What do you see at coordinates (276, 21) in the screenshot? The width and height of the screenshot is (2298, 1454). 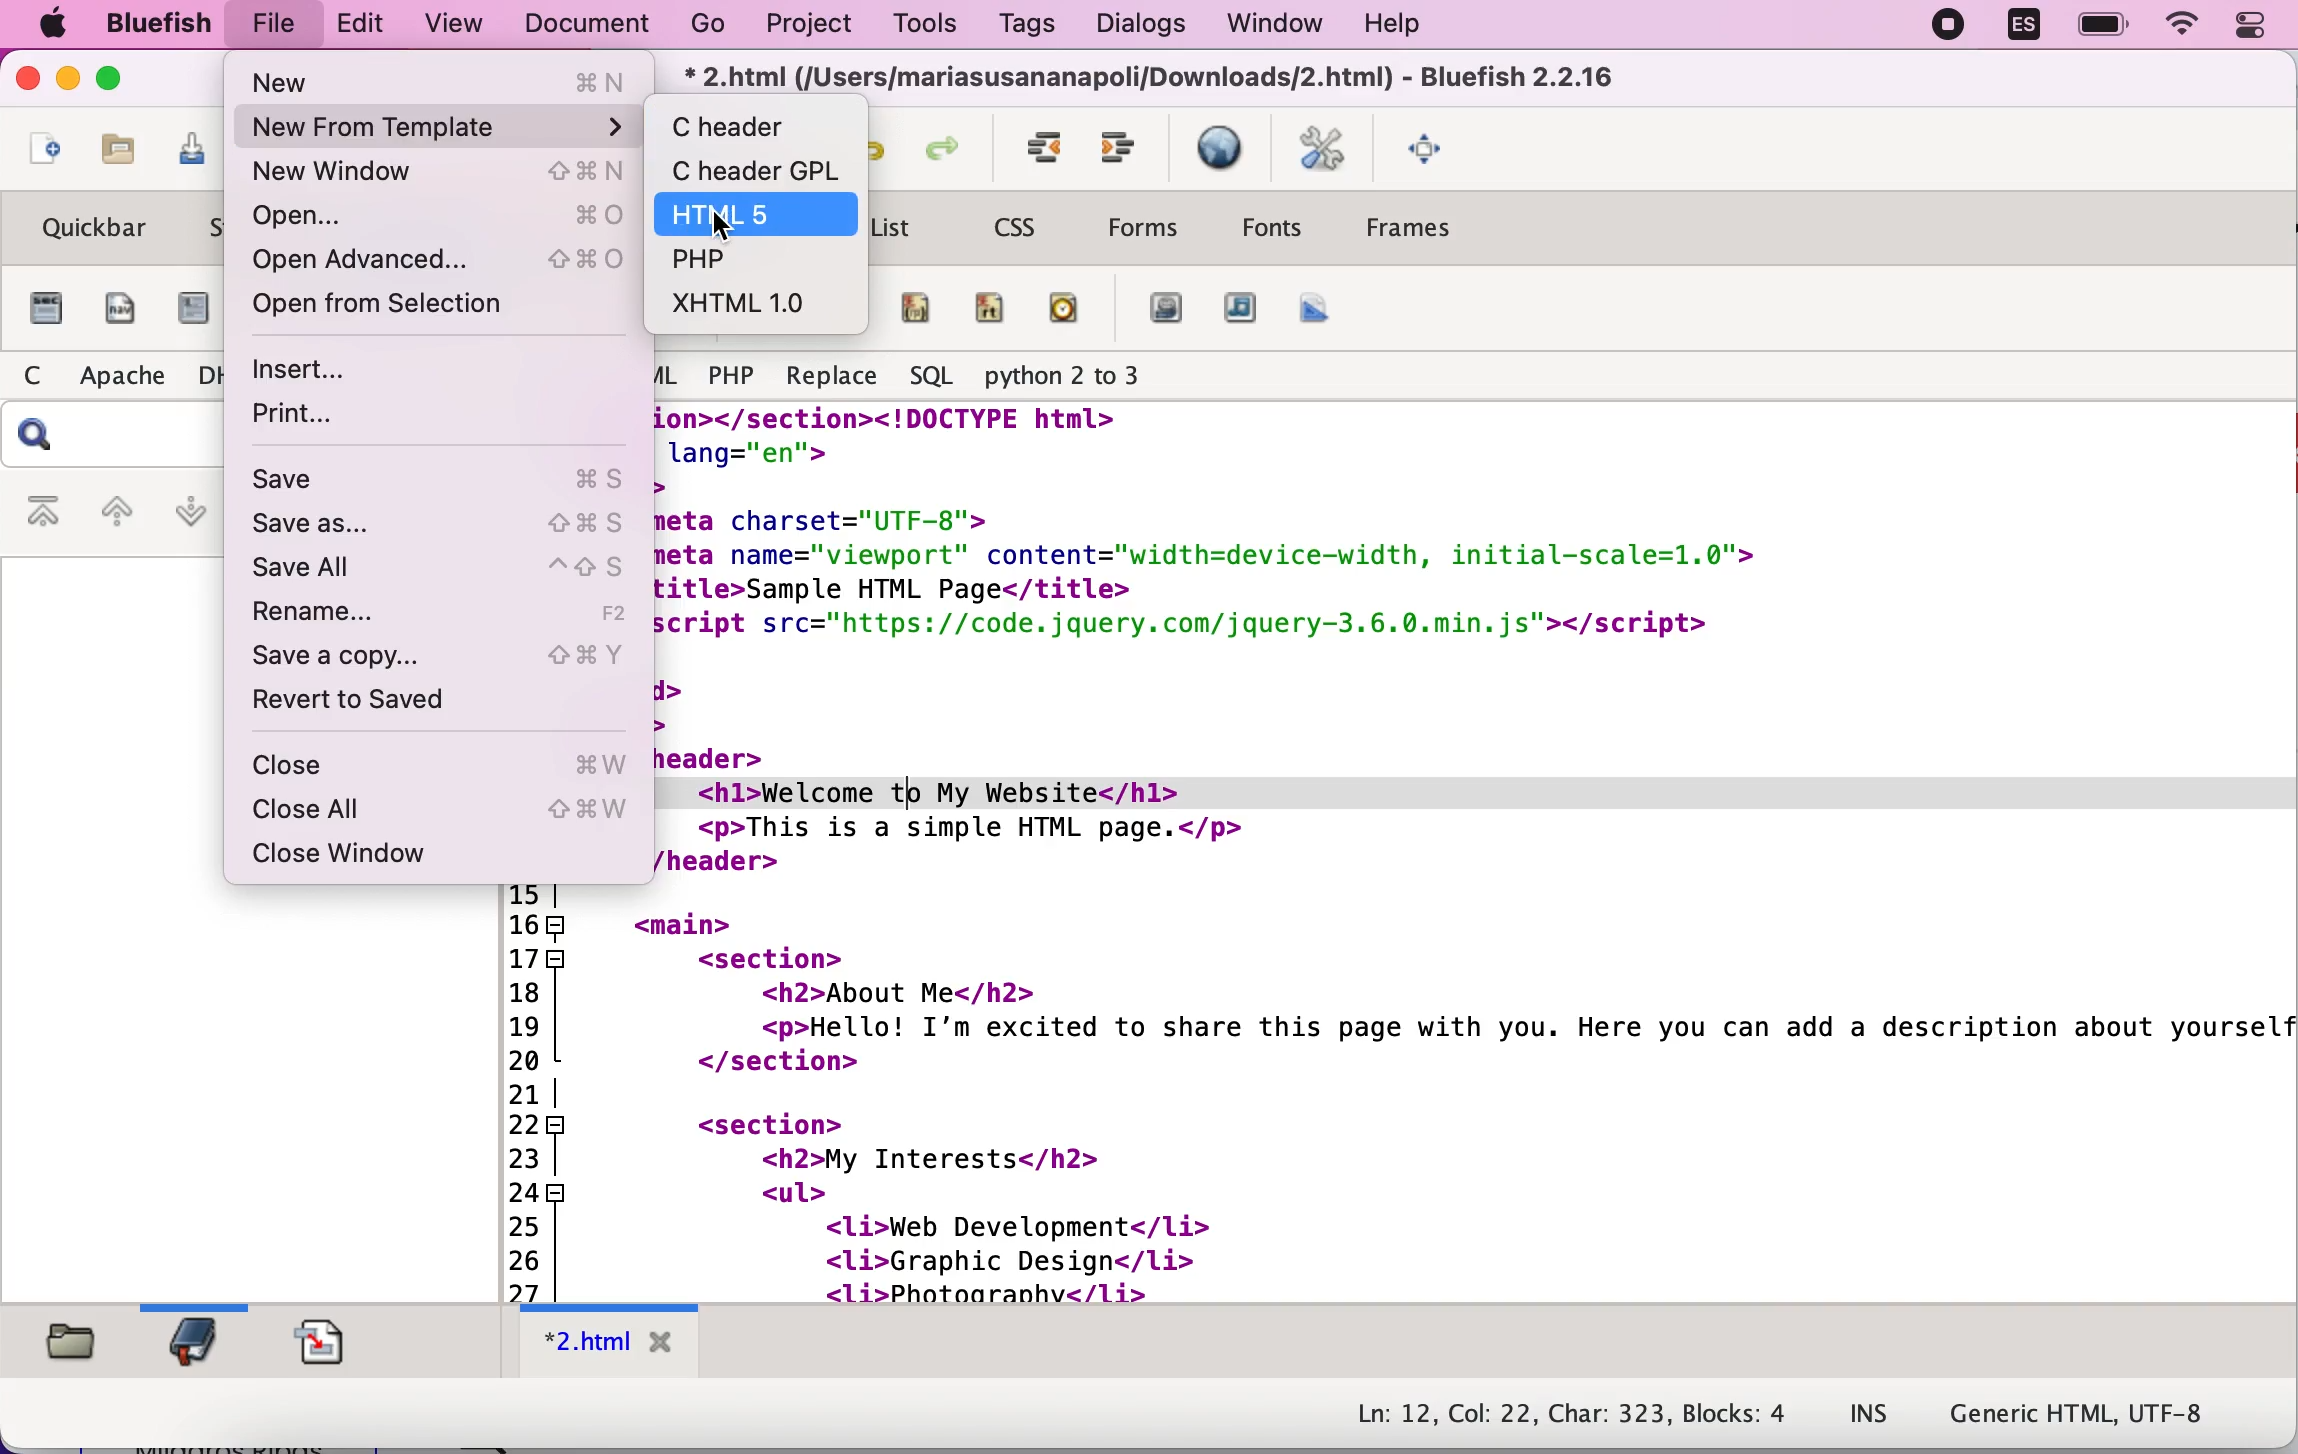 I see `file` at bounding box center [276, 21].